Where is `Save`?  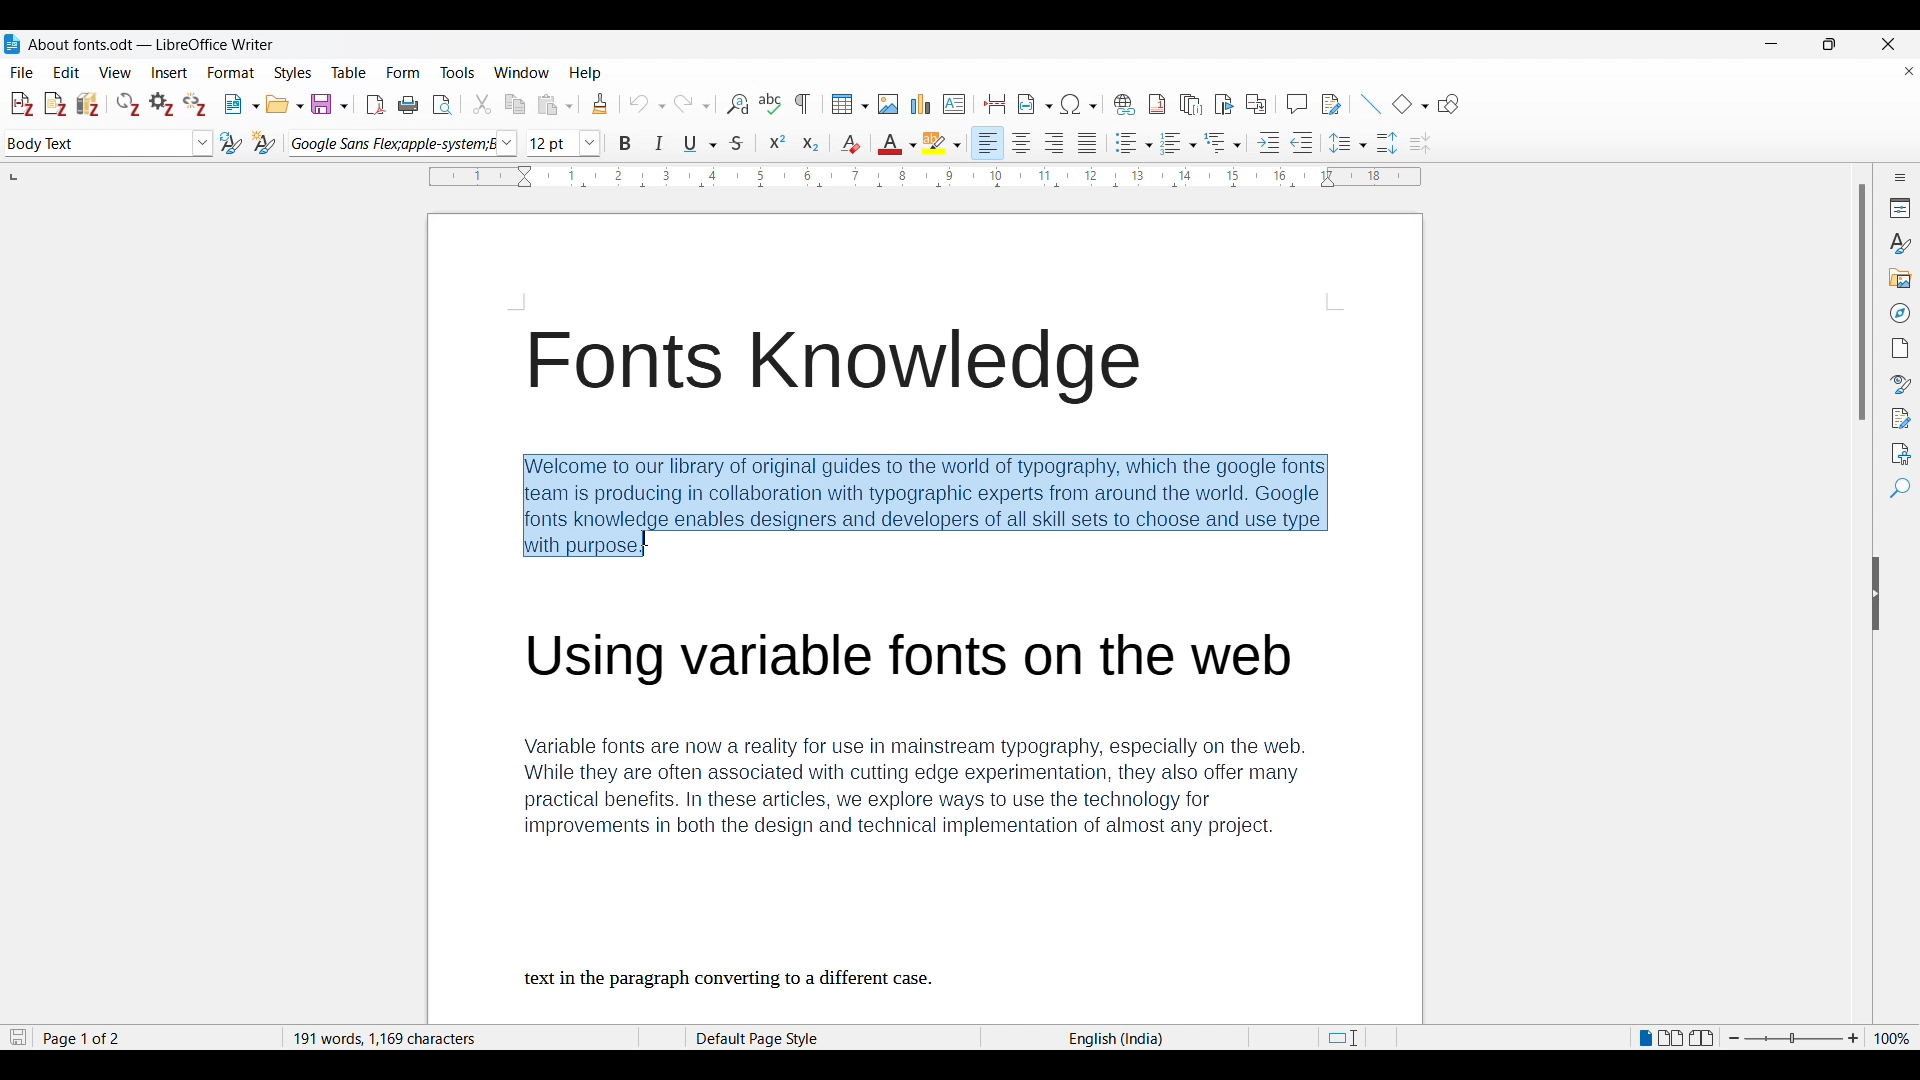 Save is located at coordinates (330, 104).